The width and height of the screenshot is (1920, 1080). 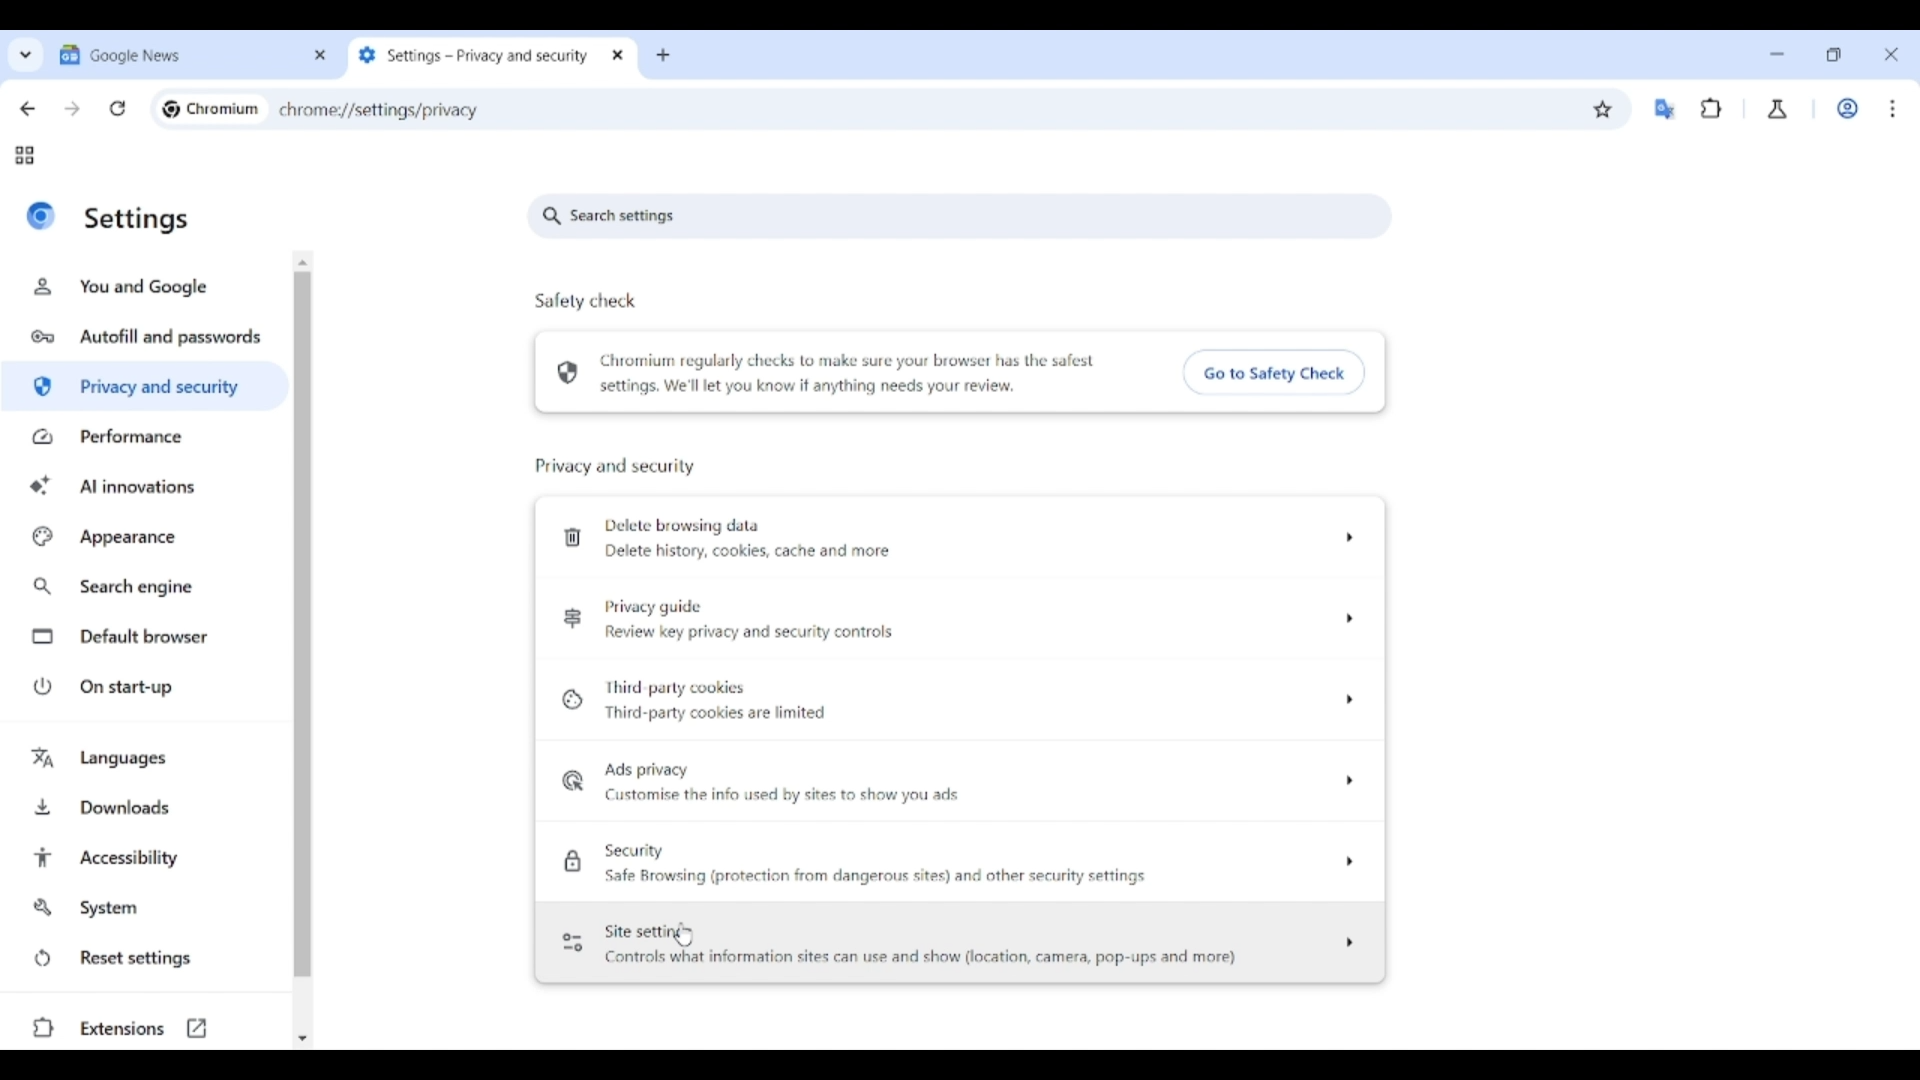 What do you see at coordinates (146, 587) in the screenshot?
I see `Search engine` at bounding box center [146, 587].